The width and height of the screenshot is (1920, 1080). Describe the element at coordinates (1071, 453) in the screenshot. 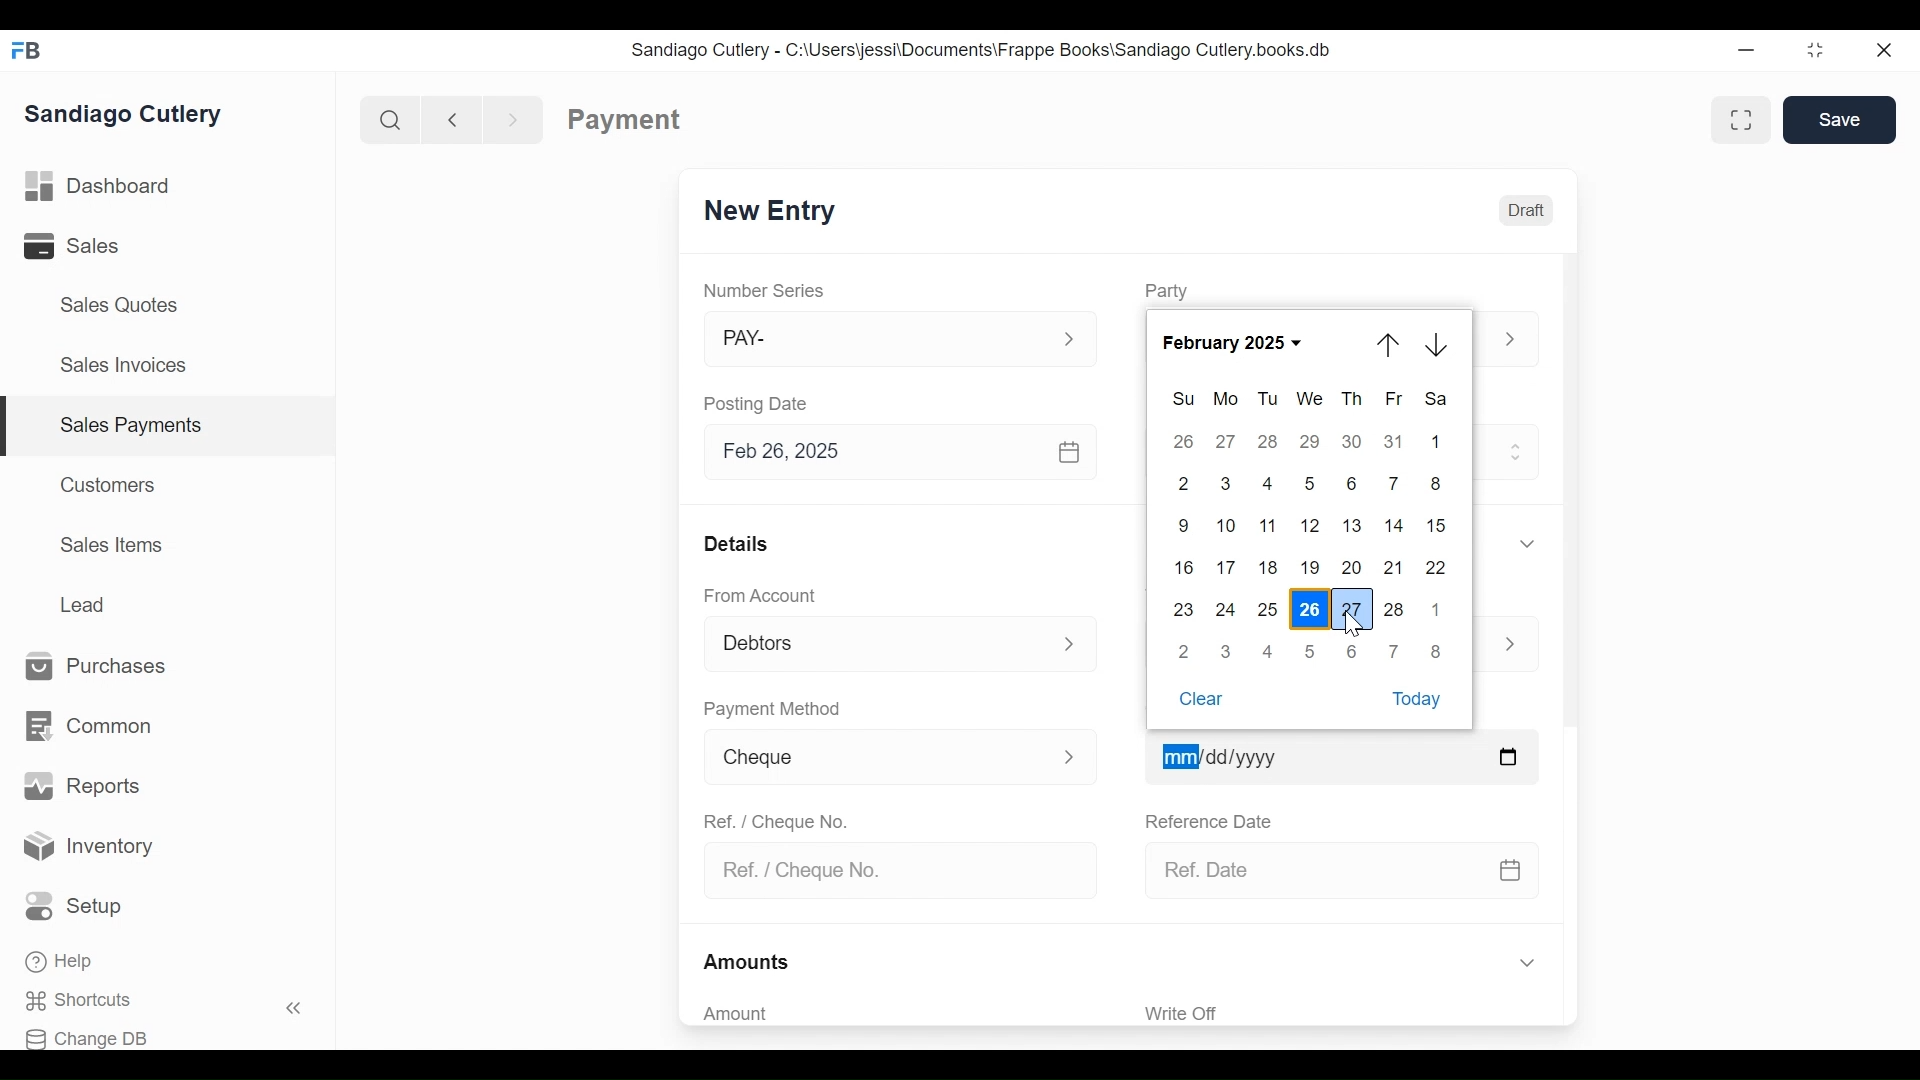

I see `Calendar` at that location.